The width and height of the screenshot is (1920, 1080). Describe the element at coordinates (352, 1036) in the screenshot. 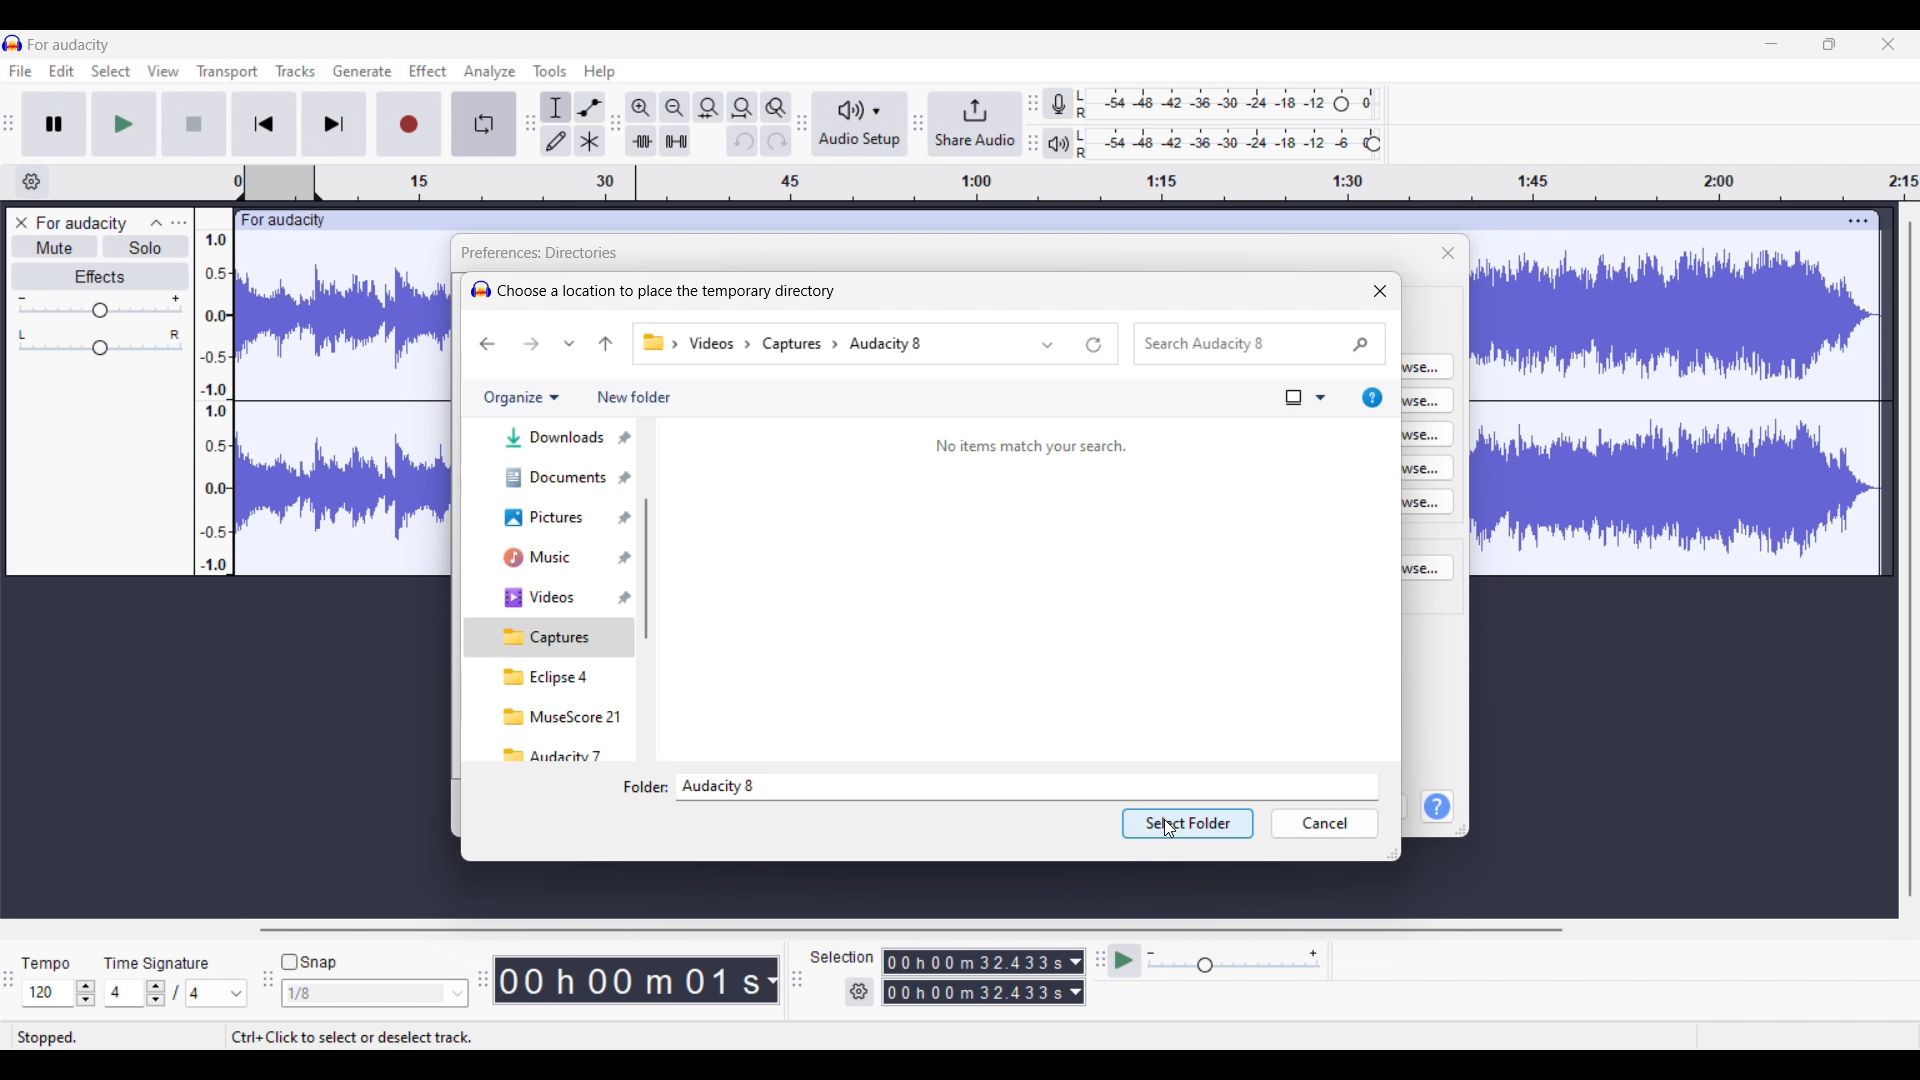

I see `Shortcut to select/deselect track` at that location.